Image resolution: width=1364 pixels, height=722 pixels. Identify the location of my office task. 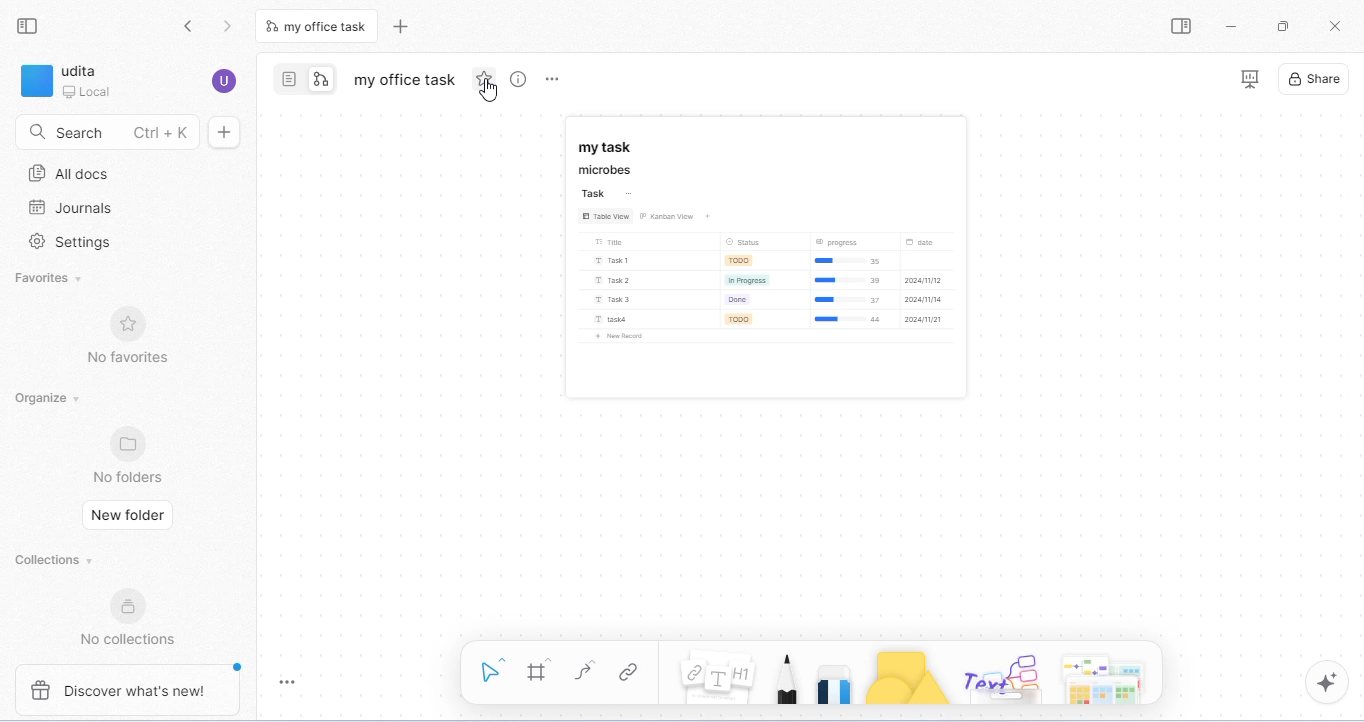
(407, 79).